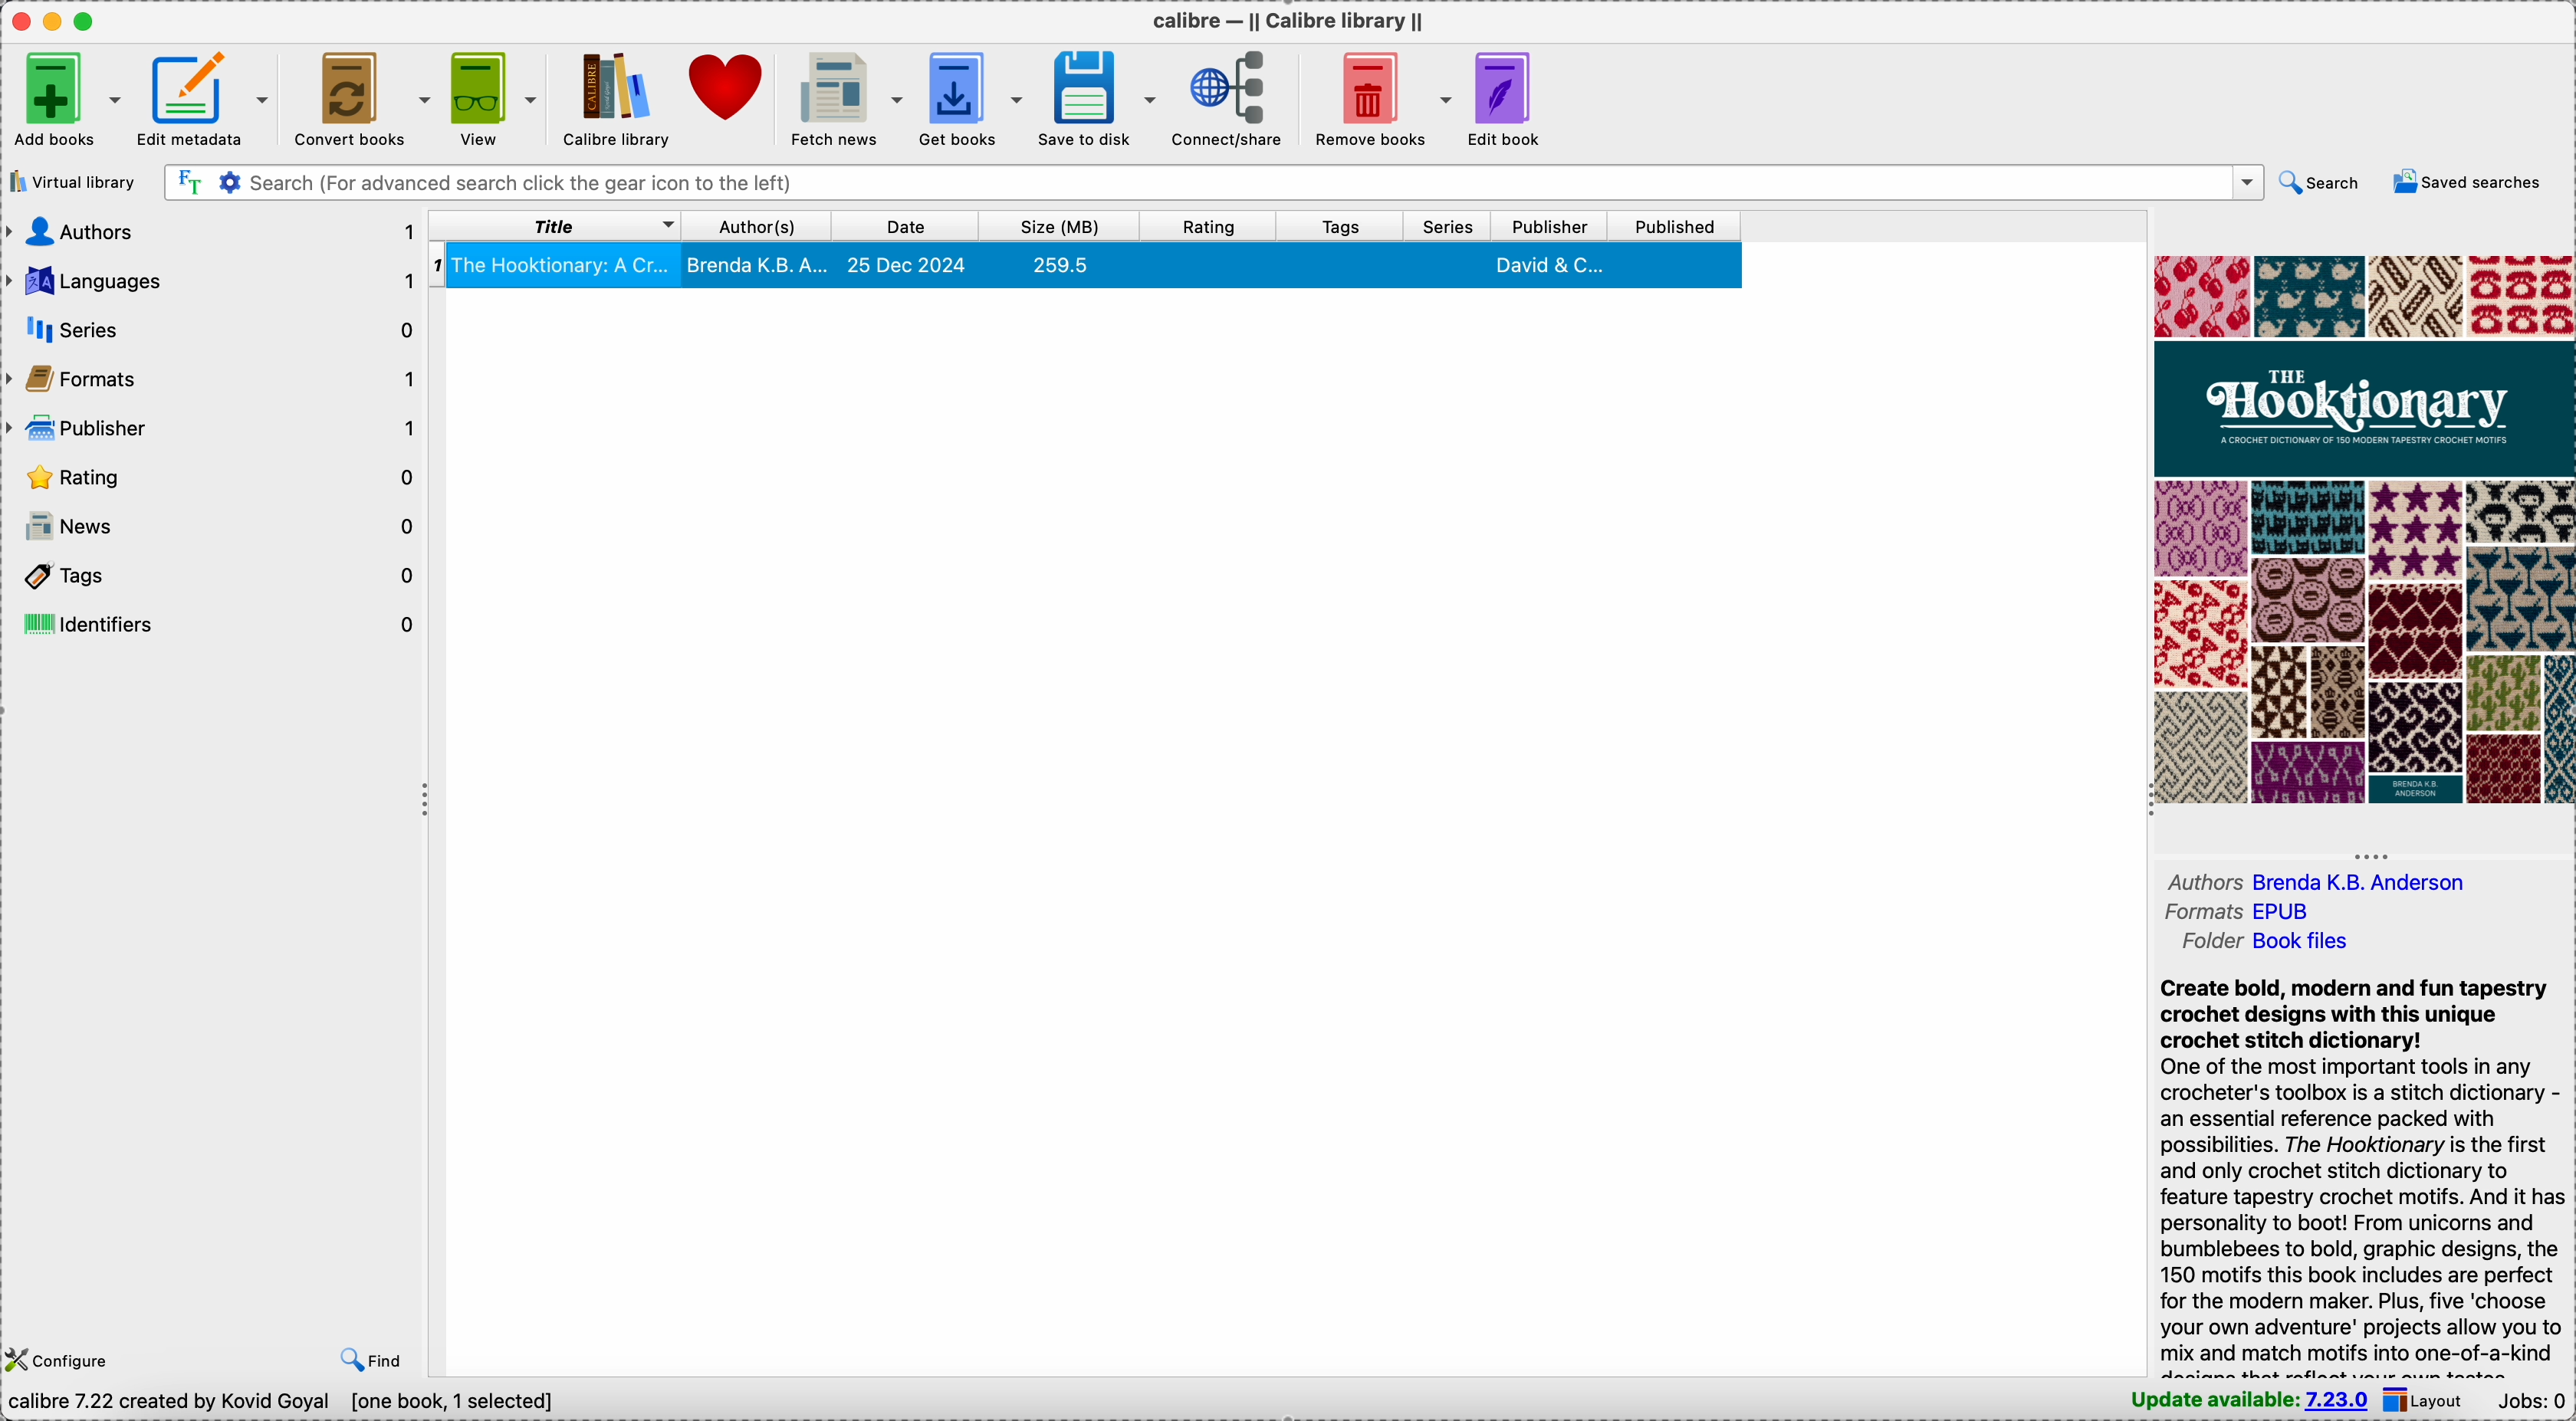 This screenshot has height=1421, width=2576. I want to click on languages, so click(214, 277).